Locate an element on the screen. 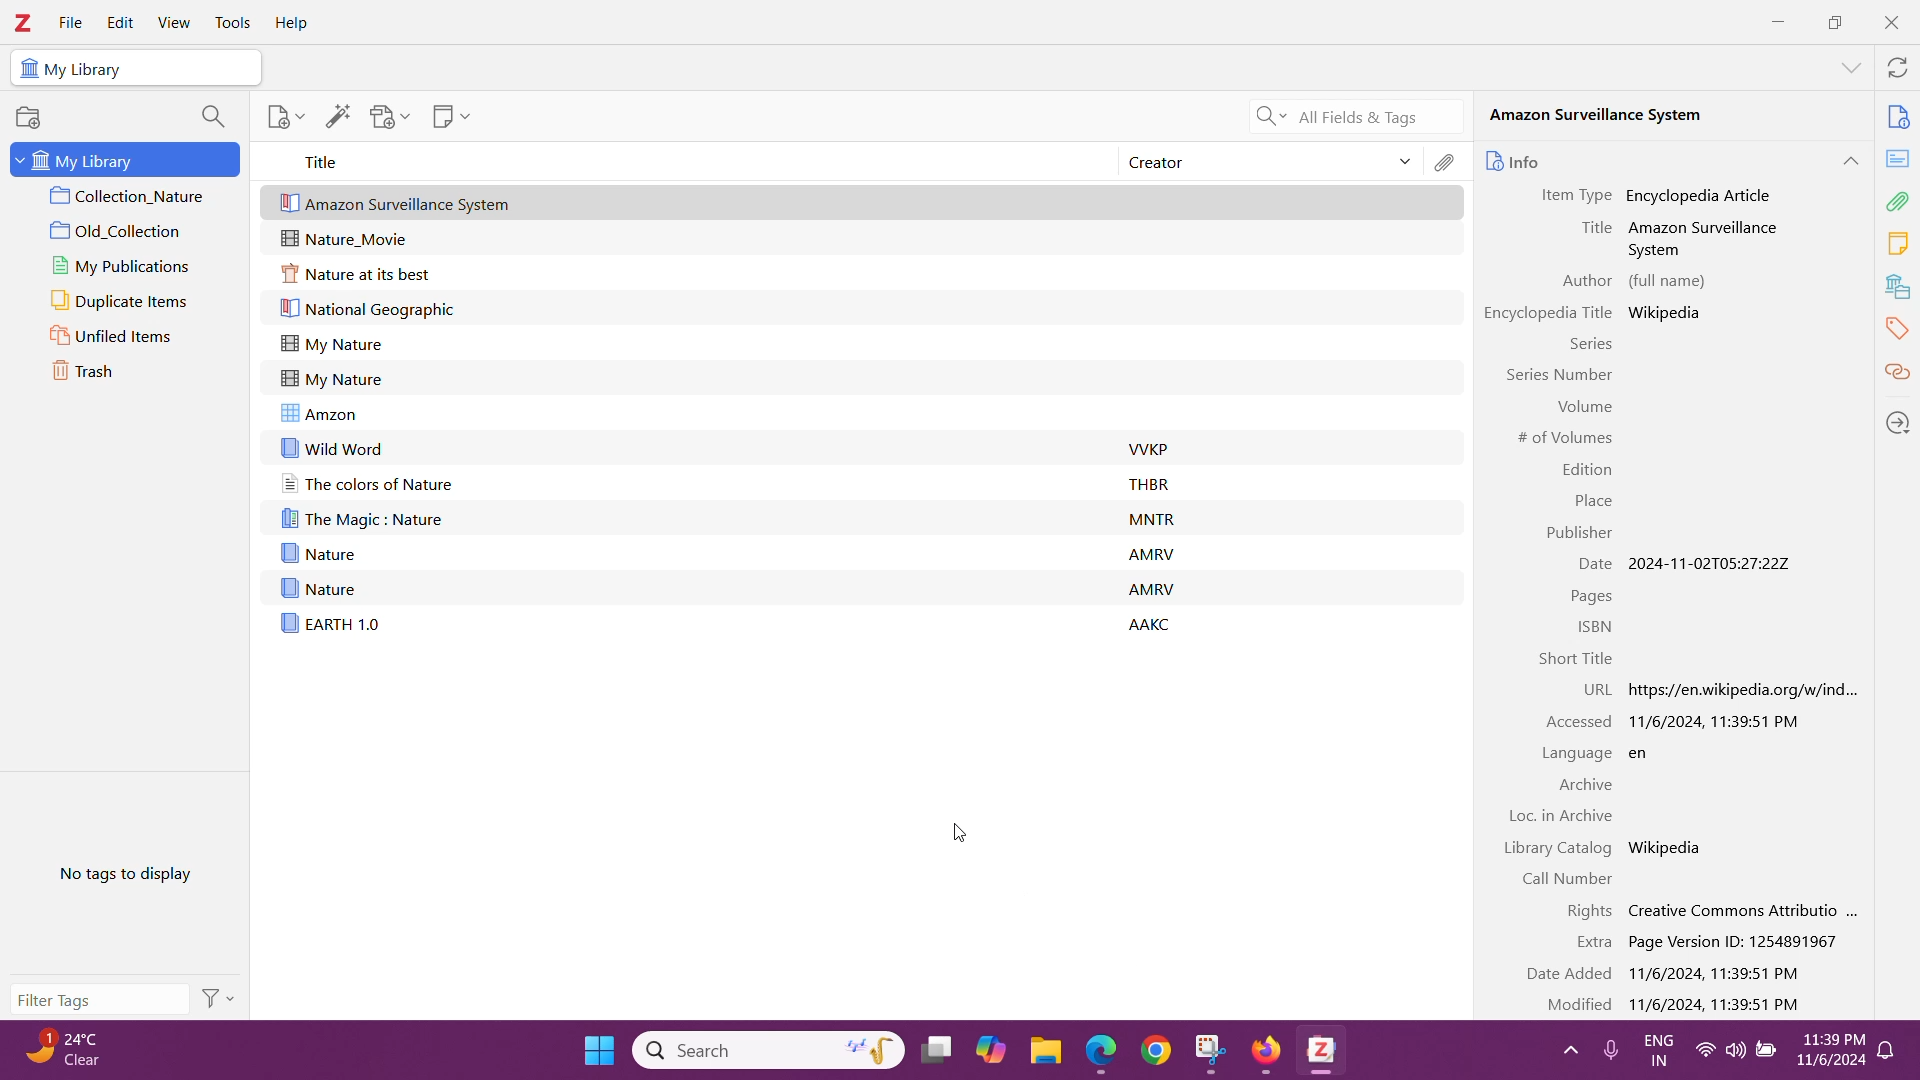  VVKP is located at coordinates (1145, 446).